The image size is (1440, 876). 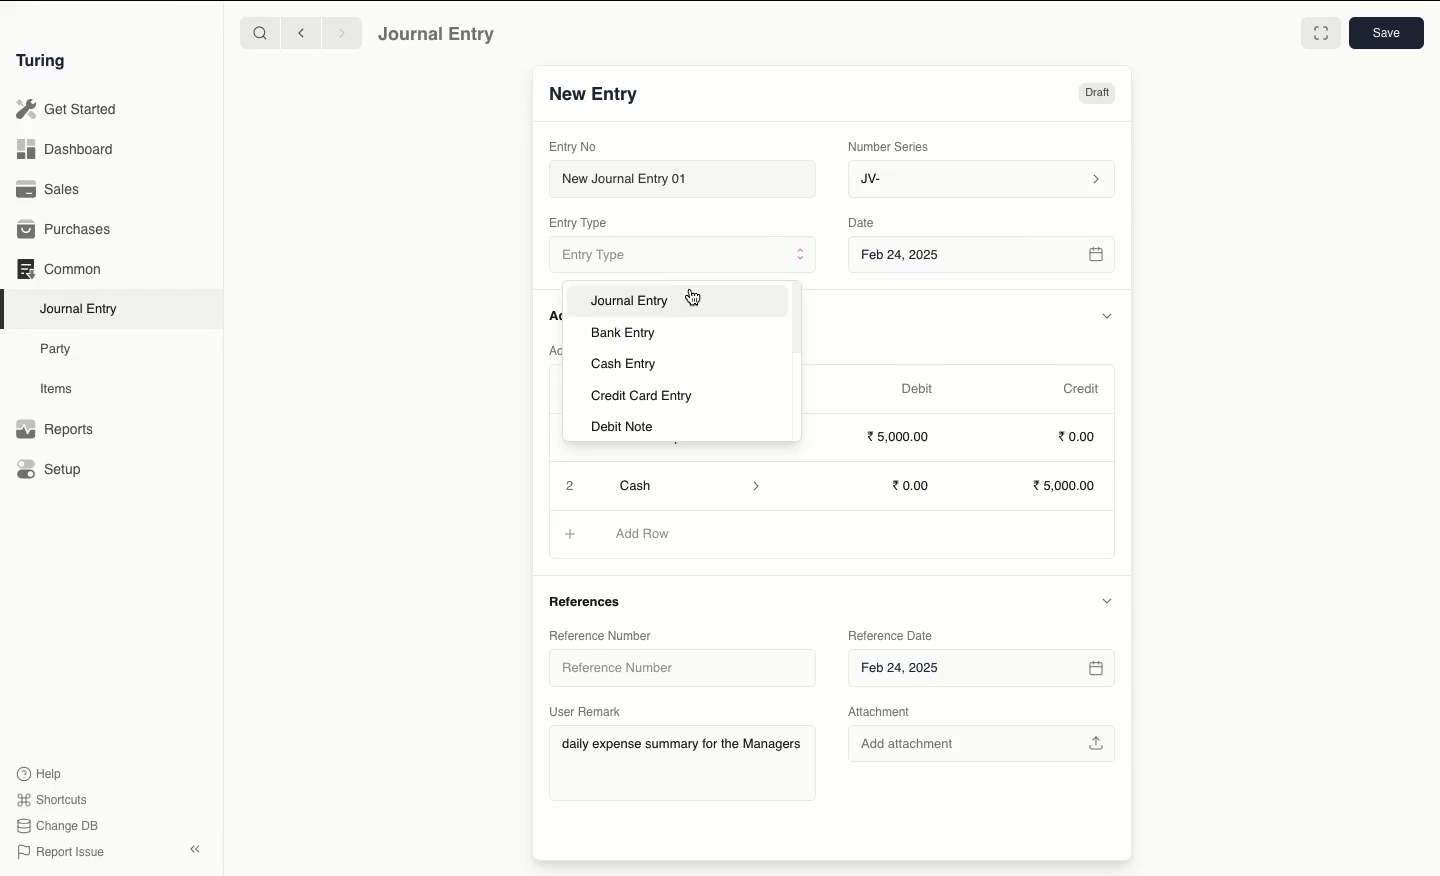 I want to click on Report Issue, so click(x=63, y=853).